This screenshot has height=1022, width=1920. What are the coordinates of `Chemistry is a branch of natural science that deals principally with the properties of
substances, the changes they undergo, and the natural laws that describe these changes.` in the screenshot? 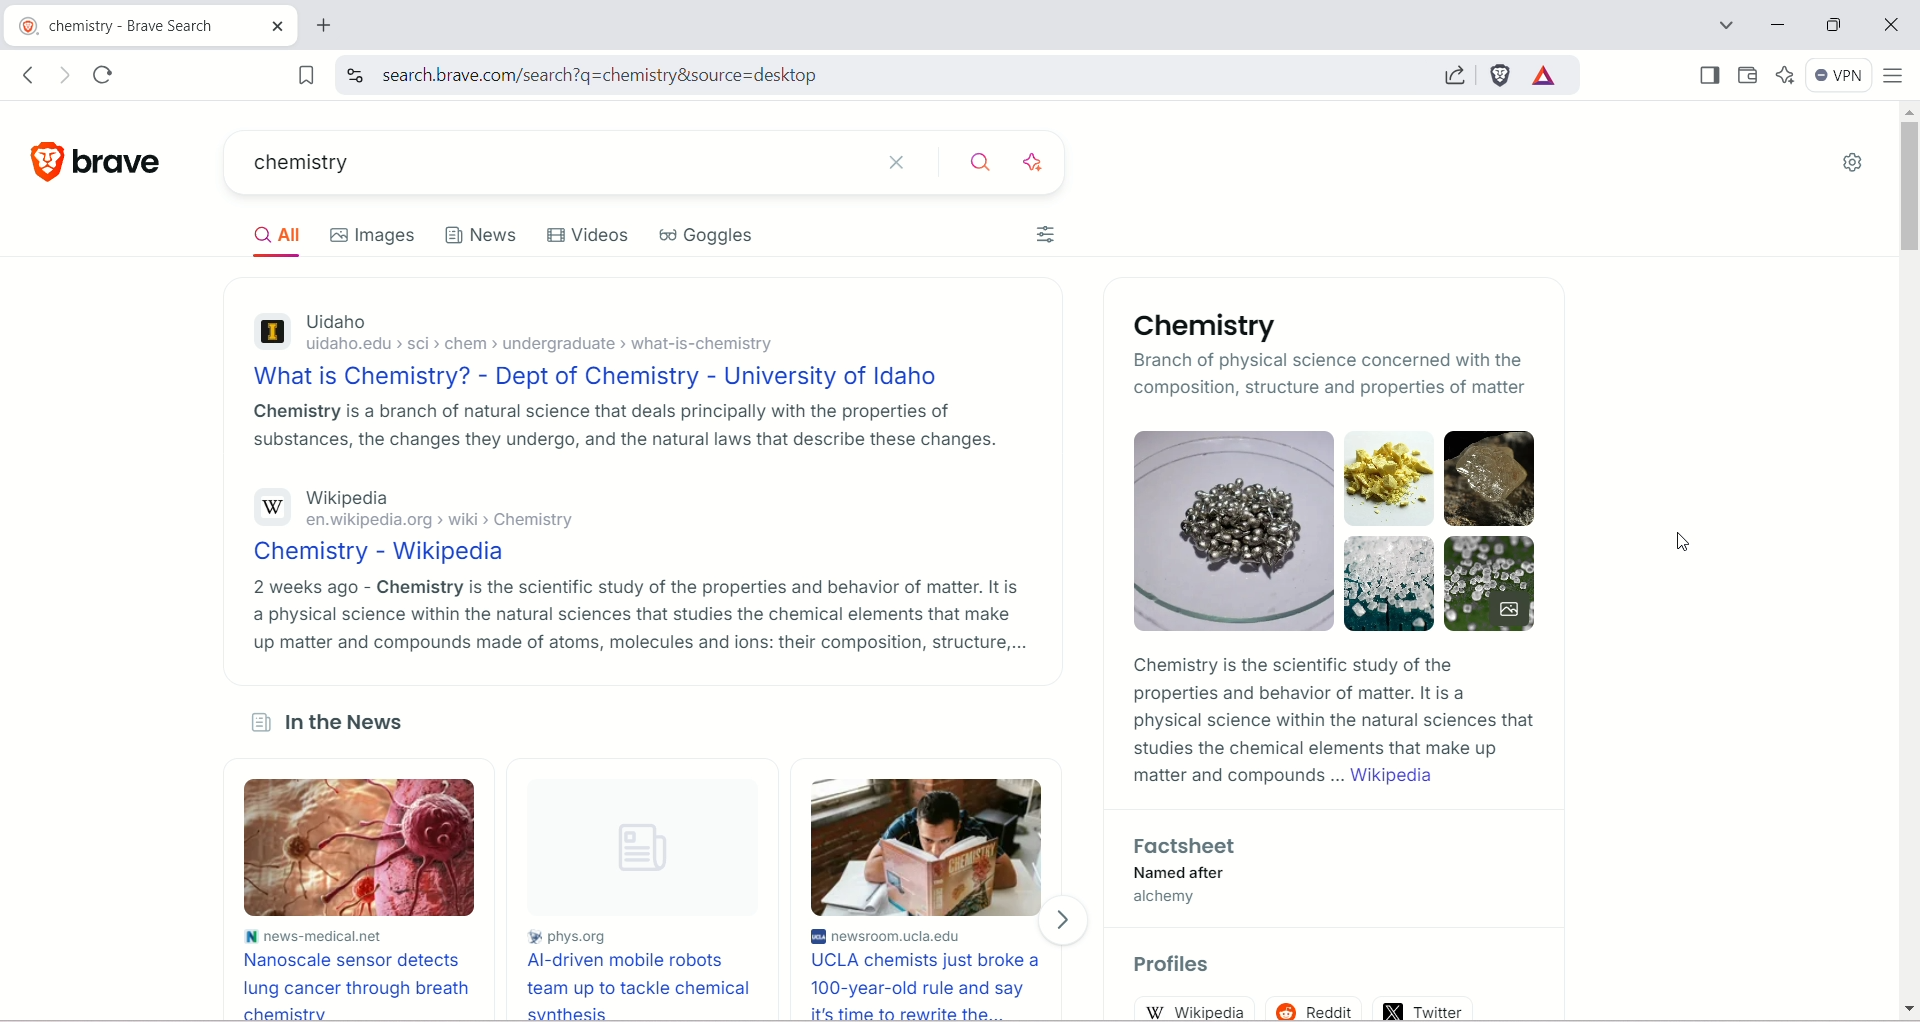 It's located at (632, 429).